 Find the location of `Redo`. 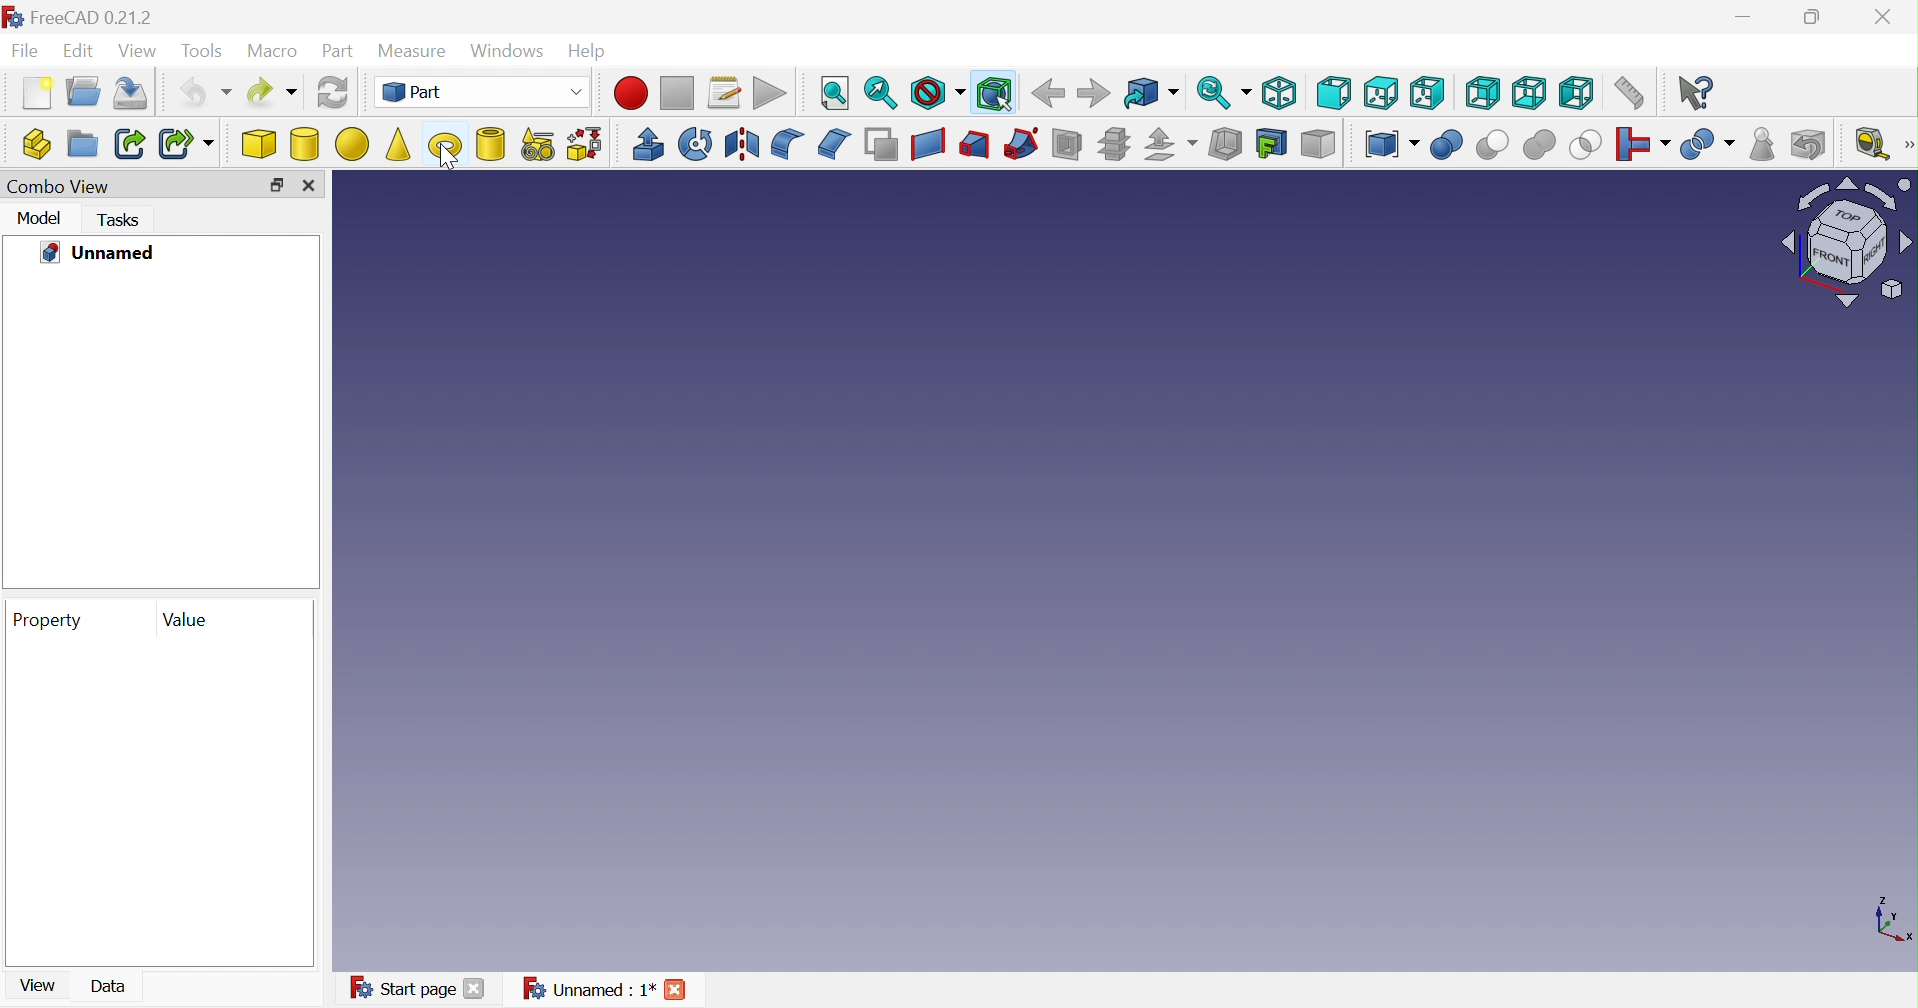

Redo is located at coordinates (273, 91).